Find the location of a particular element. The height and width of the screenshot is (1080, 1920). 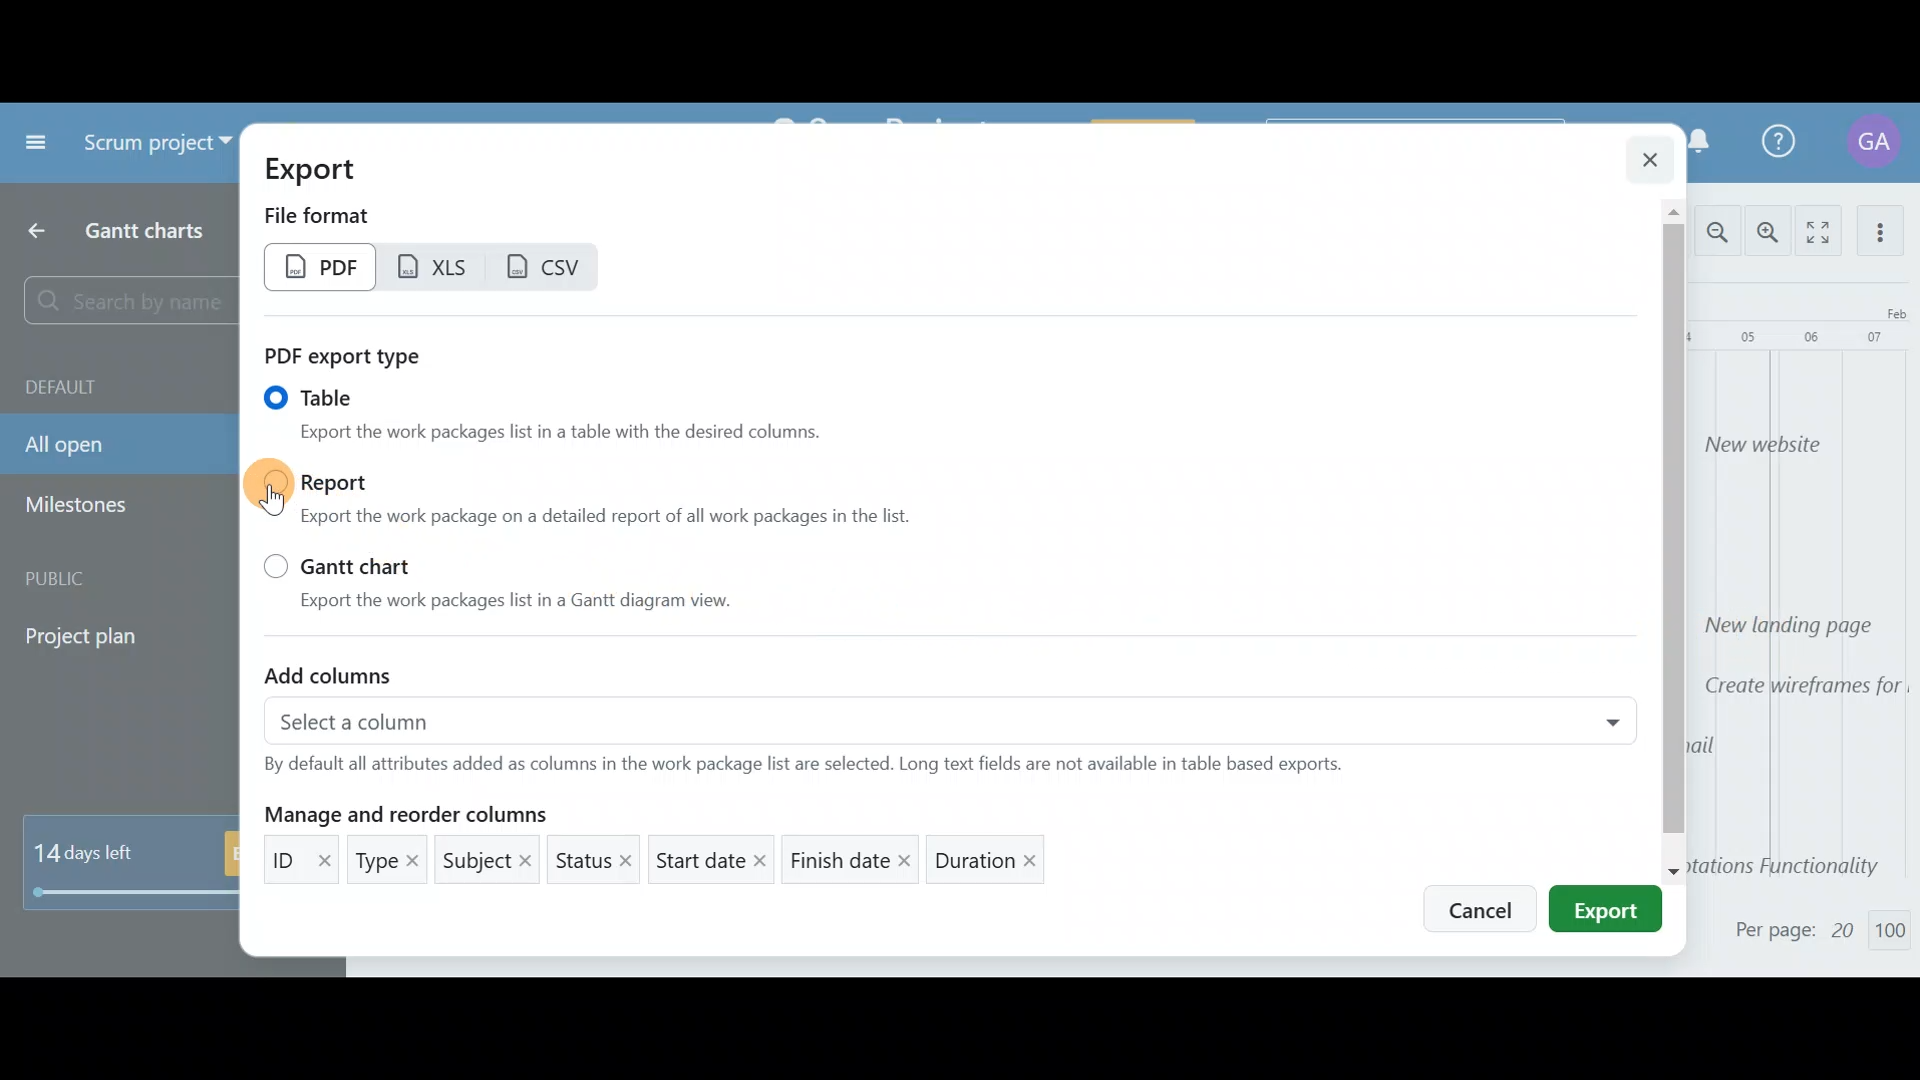

Gantt charts is located at coordinates (150, 228).